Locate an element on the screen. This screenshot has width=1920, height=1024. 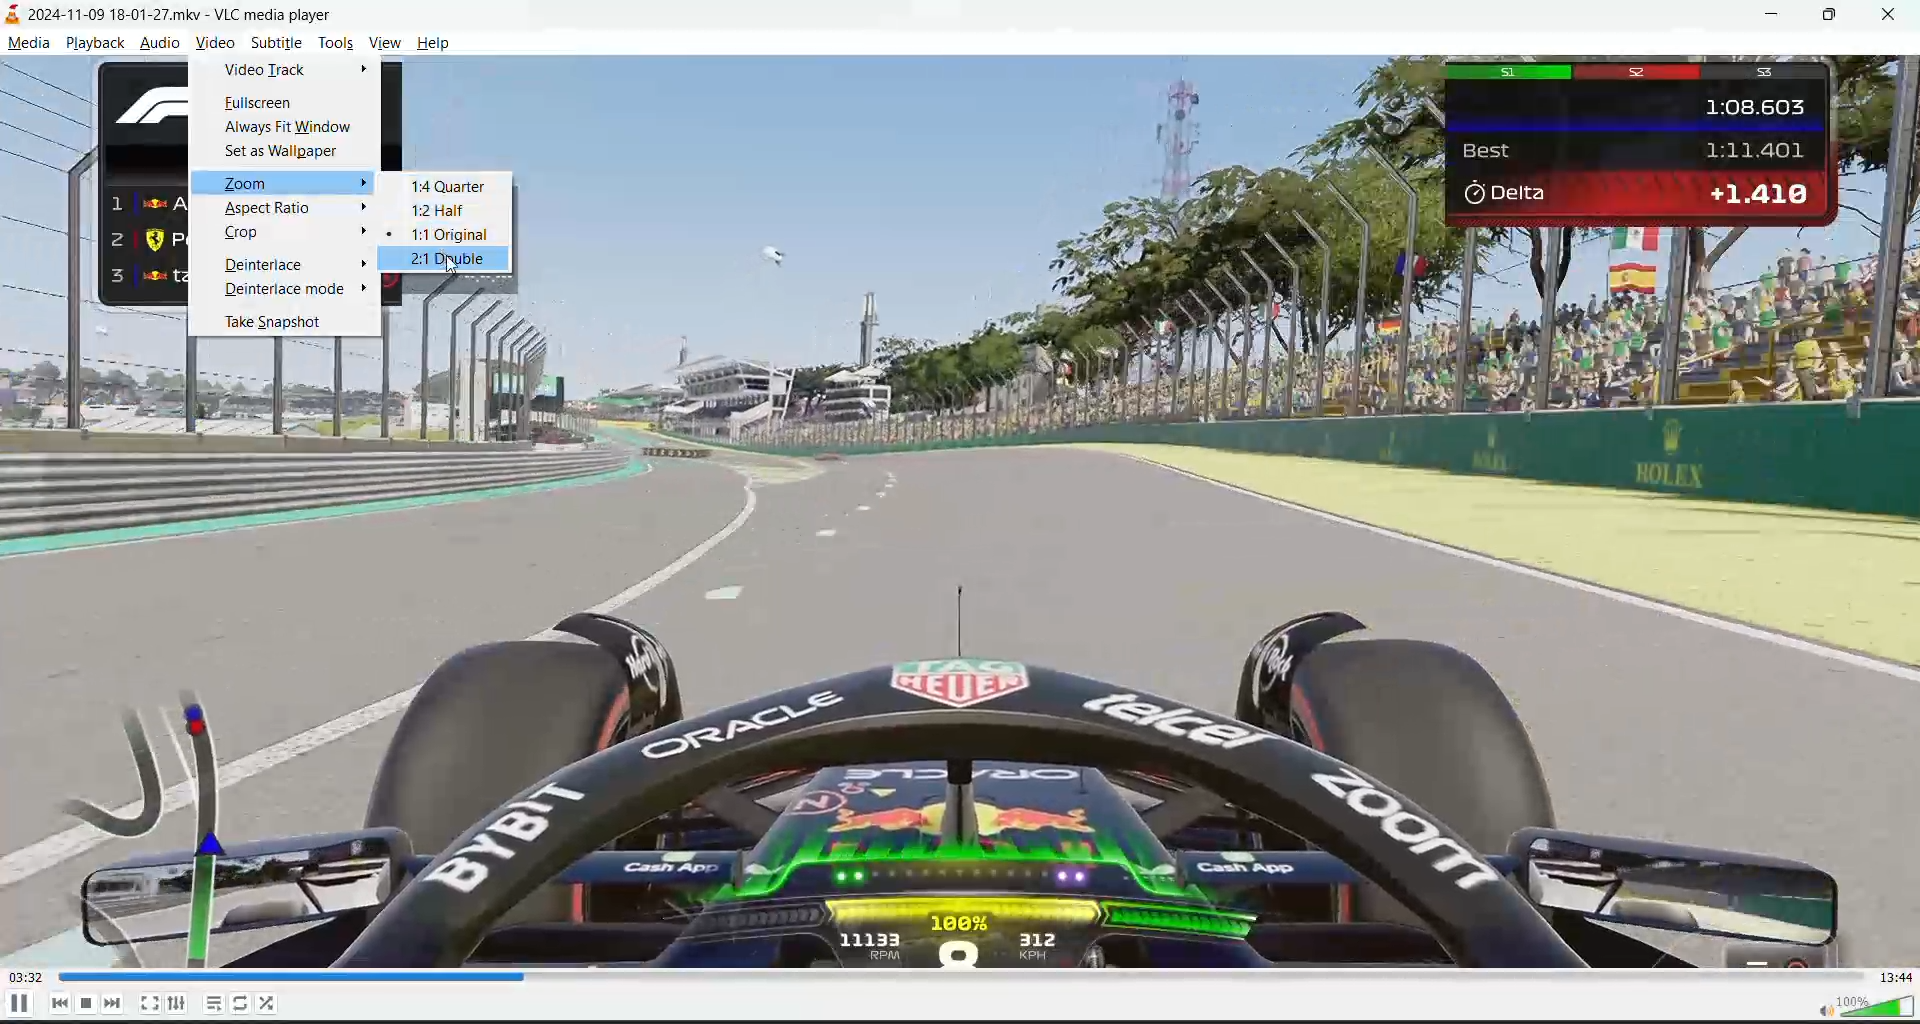
toggle fullscreen is located at coordinates (149, 1002).